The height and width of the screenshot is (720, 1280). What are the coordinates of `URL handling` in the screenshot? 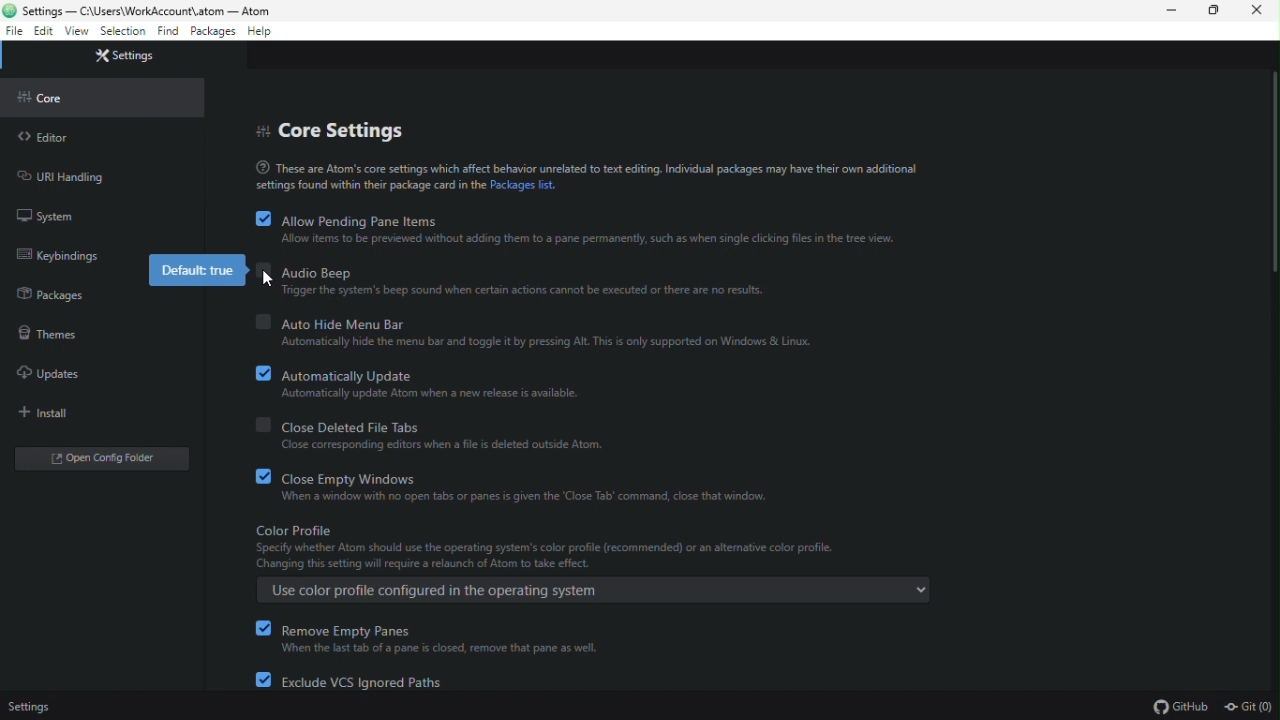 It's located at (74, 178).